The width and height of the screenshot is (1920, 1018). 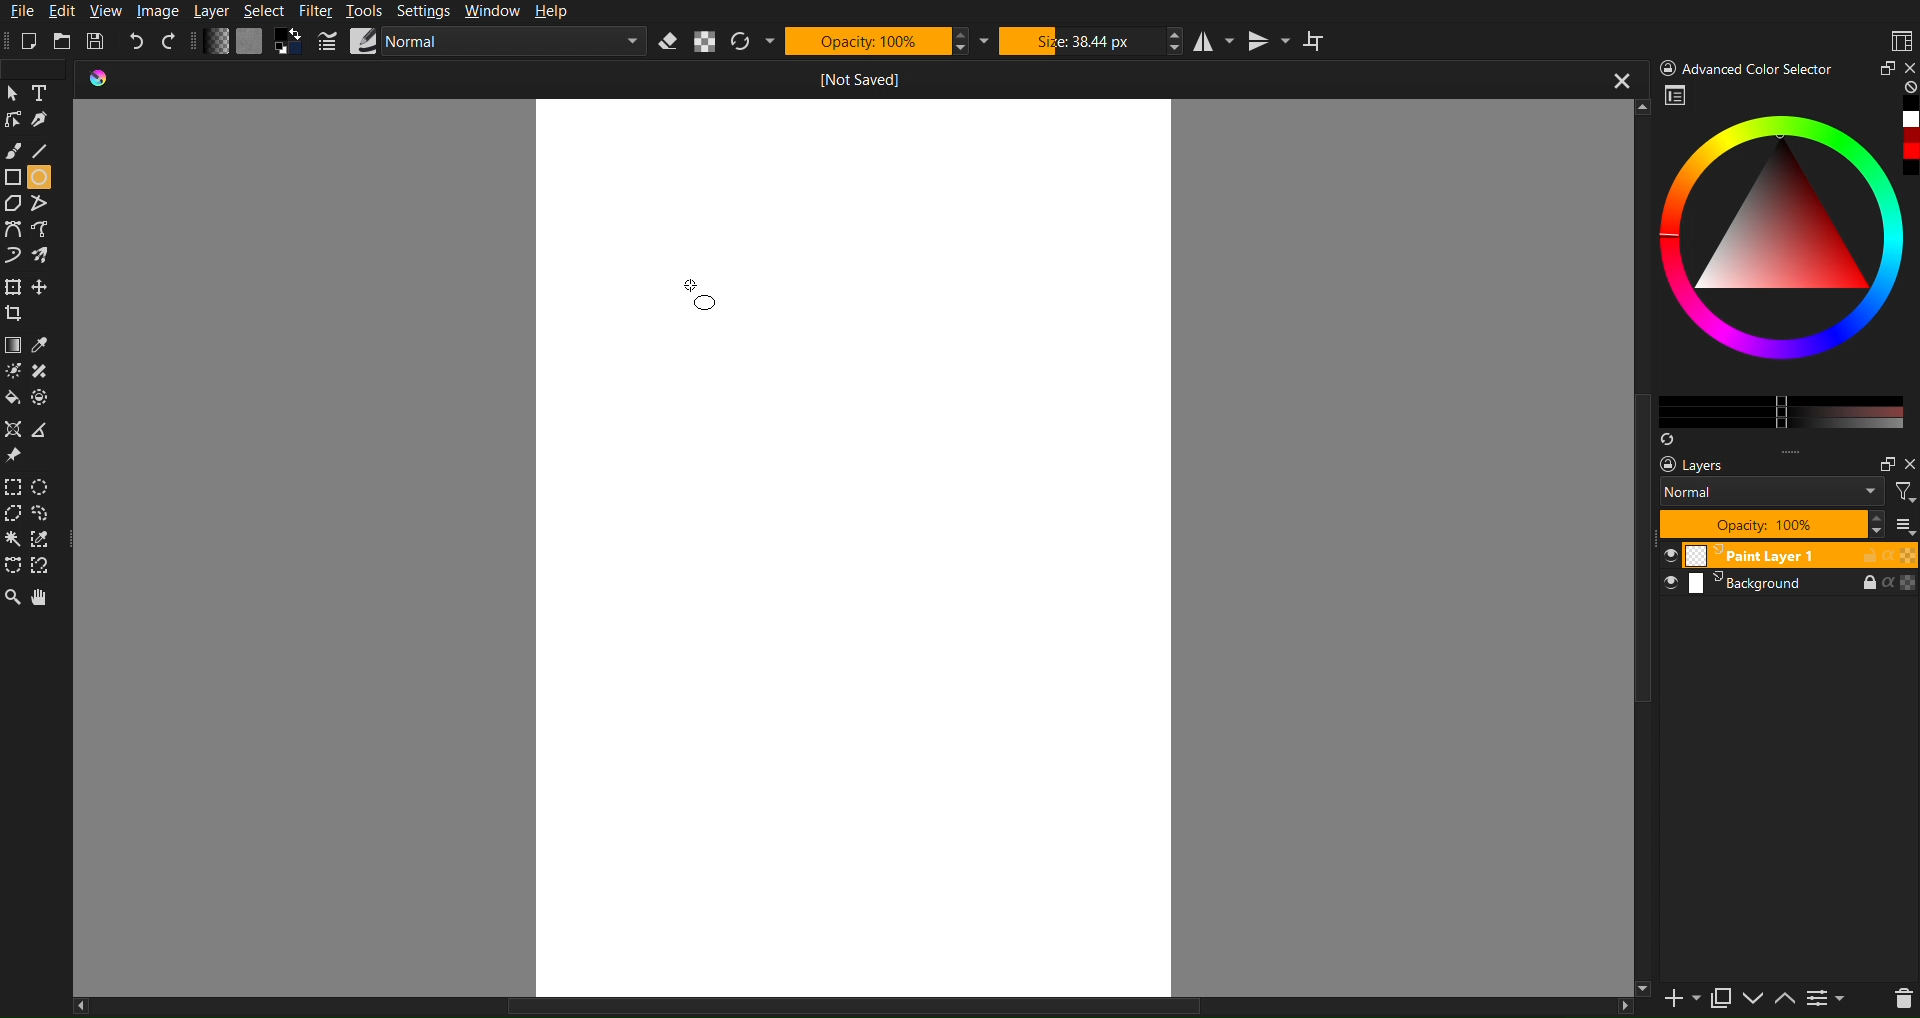 What do you see at coordinates (269, 12) in the screenshot?
I see `Select` at bounding box center [269, 12].